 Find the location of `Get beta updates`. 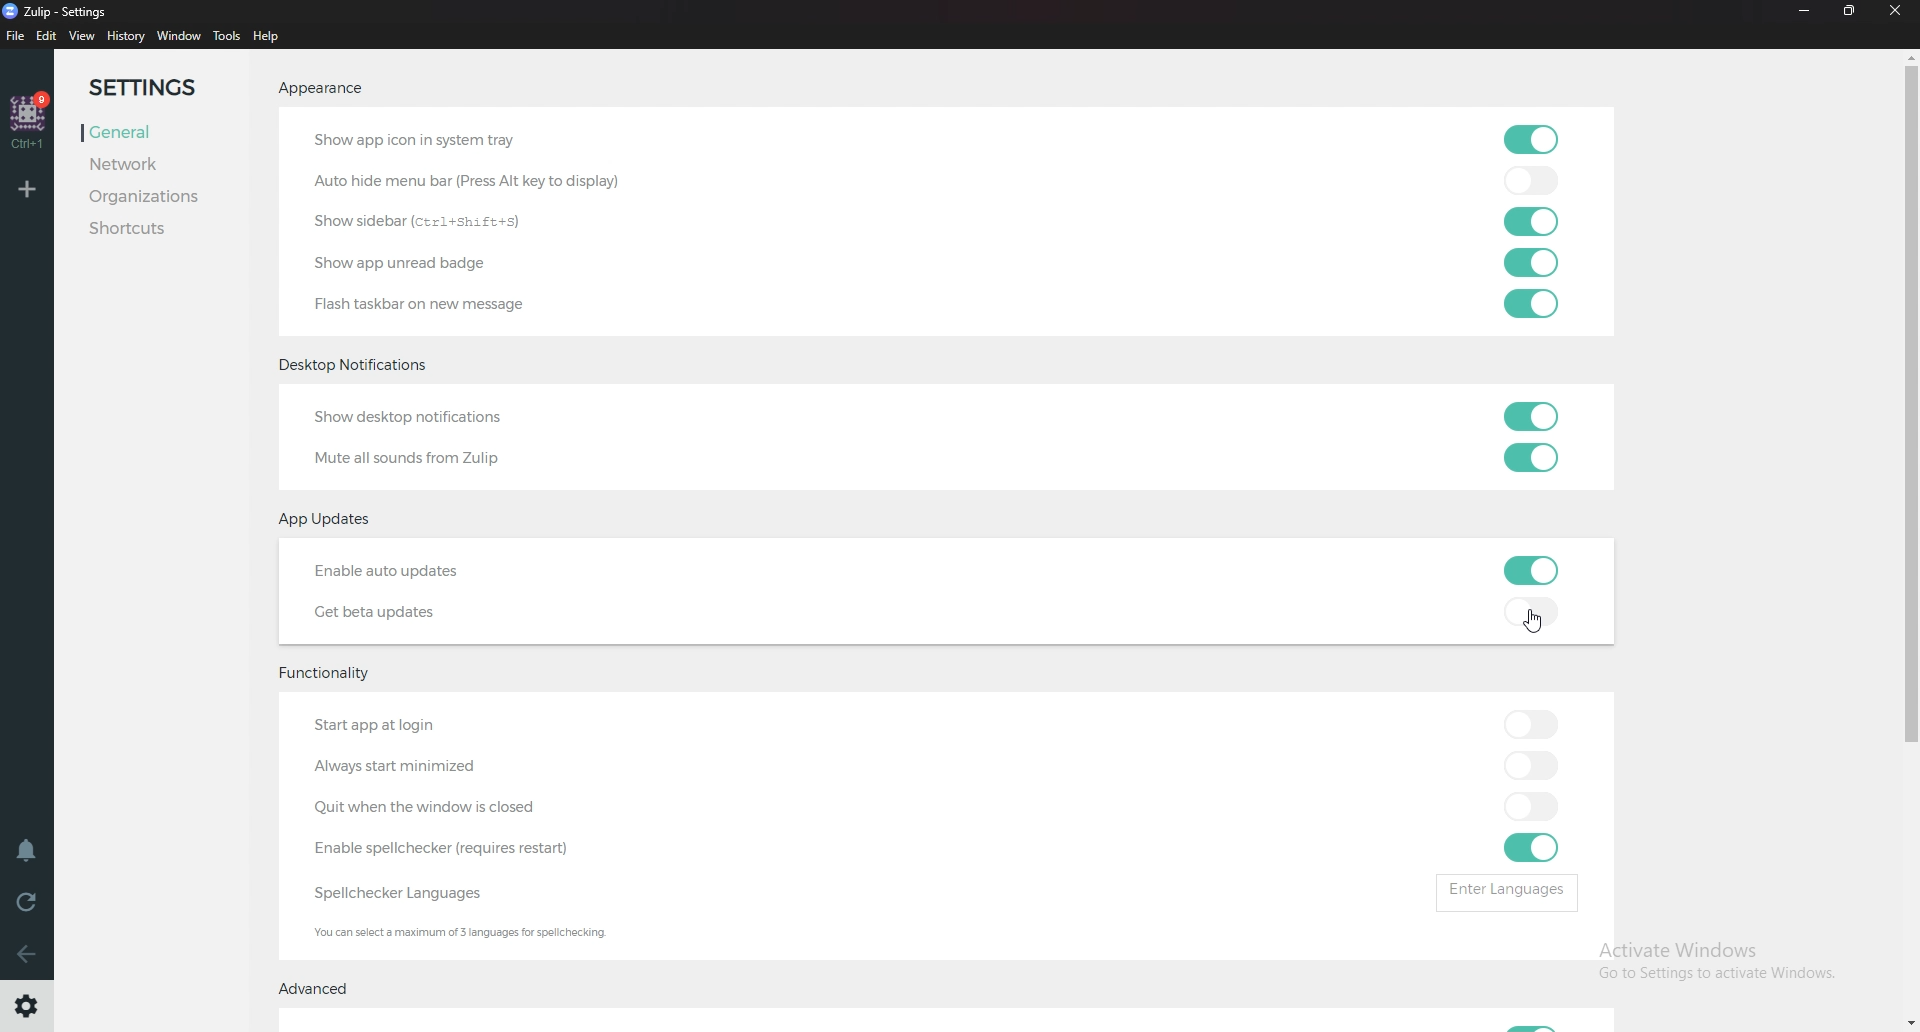

Get beta updates is located at coordinates (370, 615).